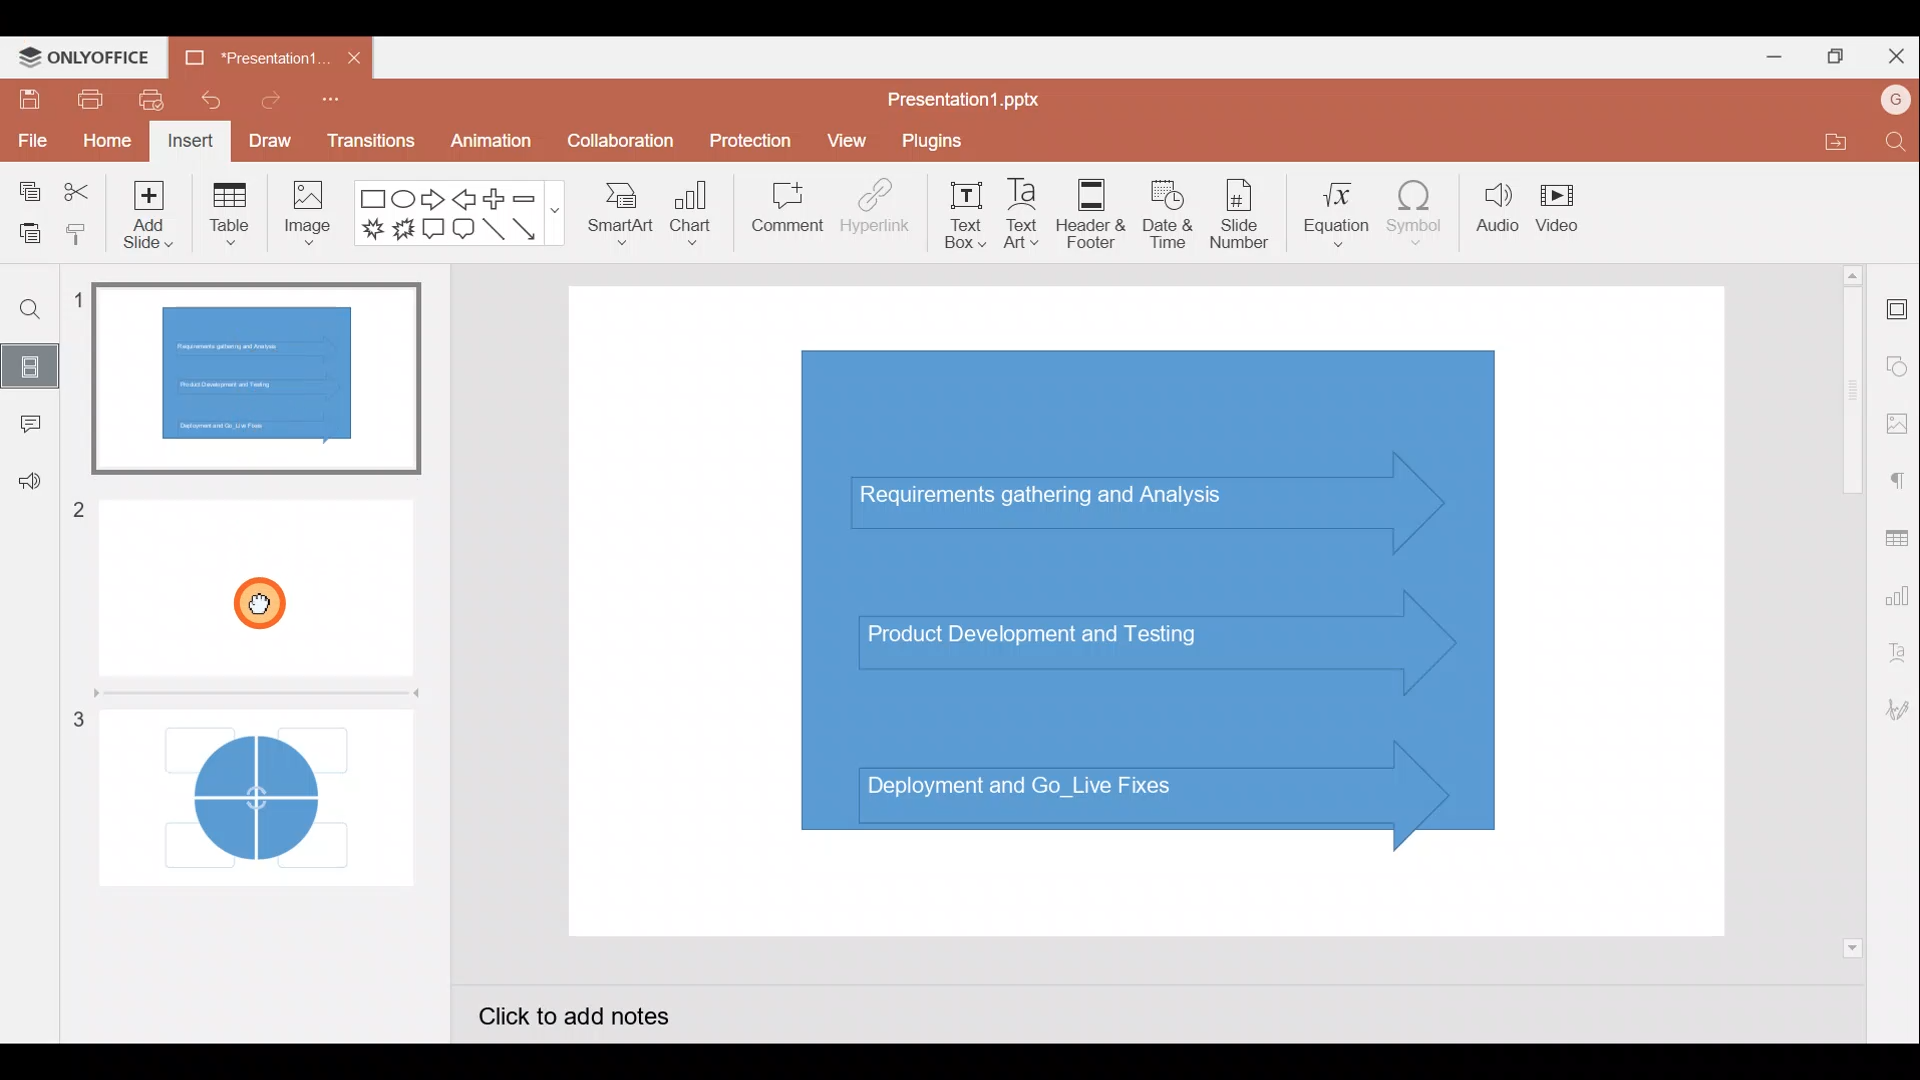  What do you see at coordinates (311, 221) in the screenshot?
I see `Image` at bounding box center [311, 221].